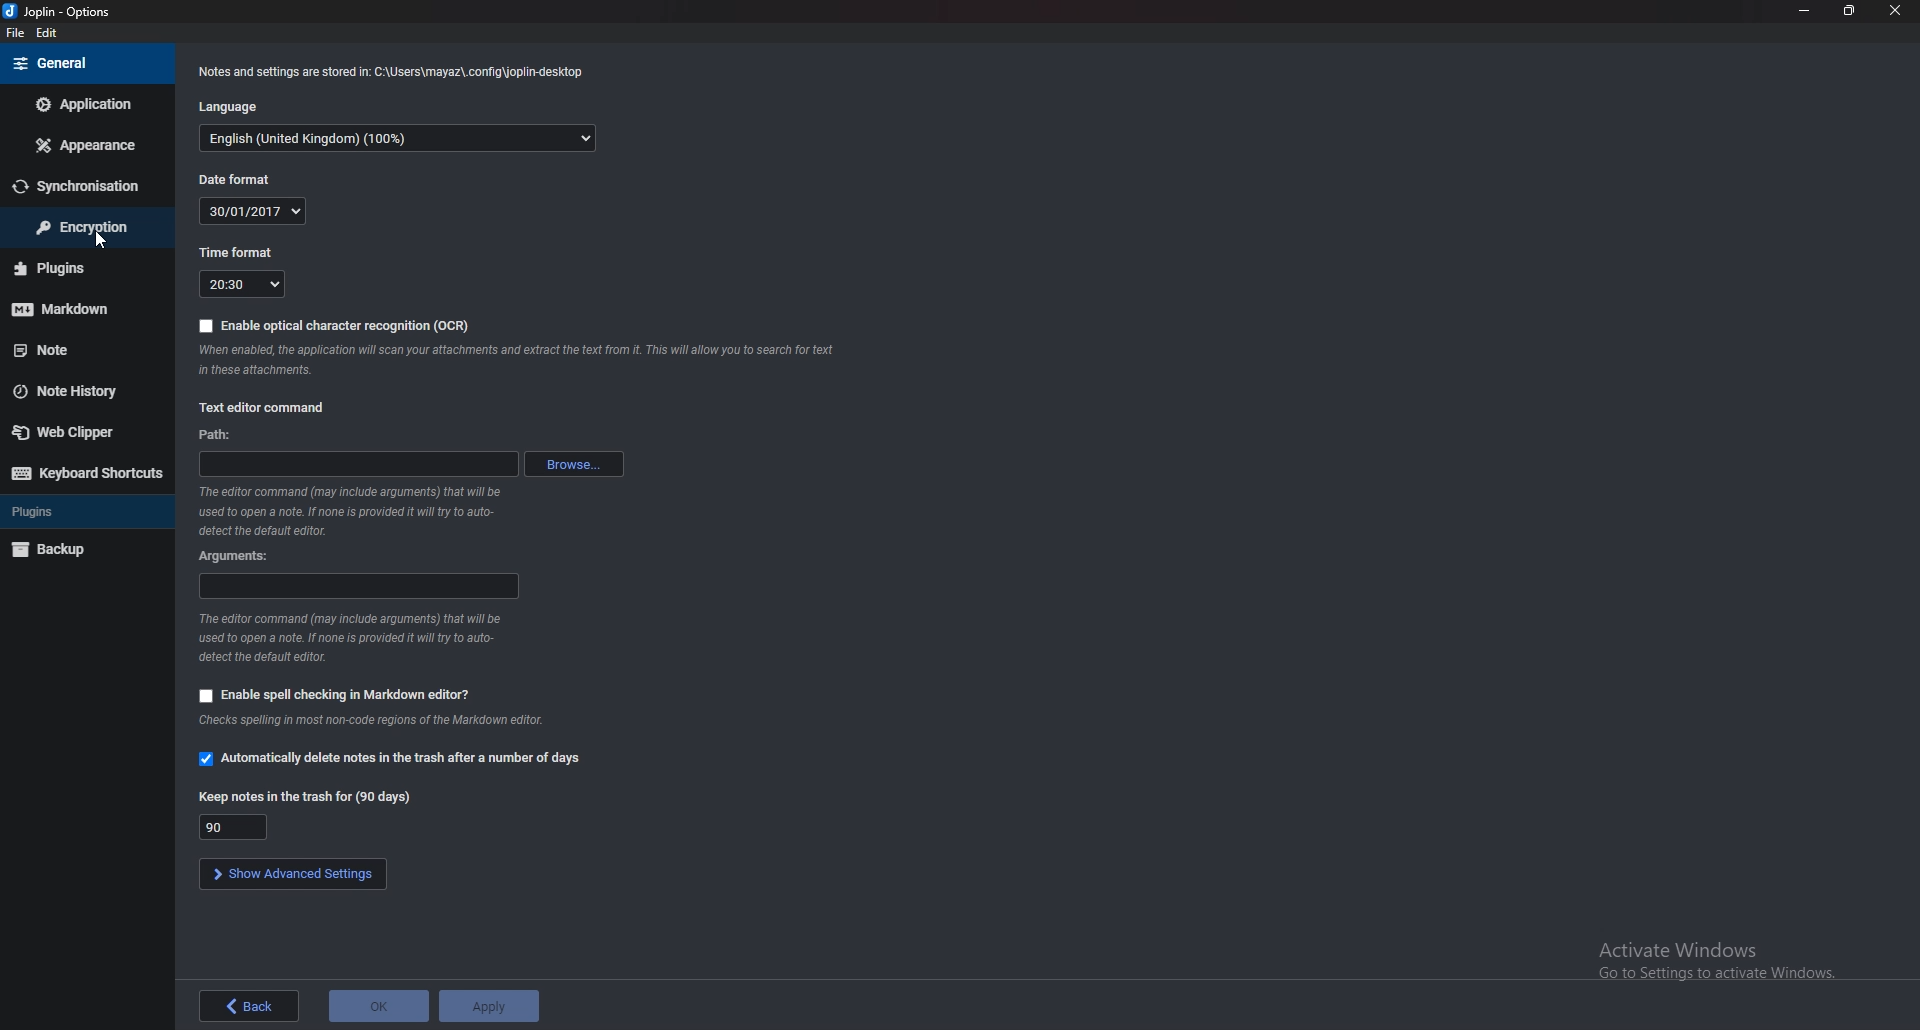 This screenshot has width=1920, height=1030. I want to click on file, so click(14, 32).